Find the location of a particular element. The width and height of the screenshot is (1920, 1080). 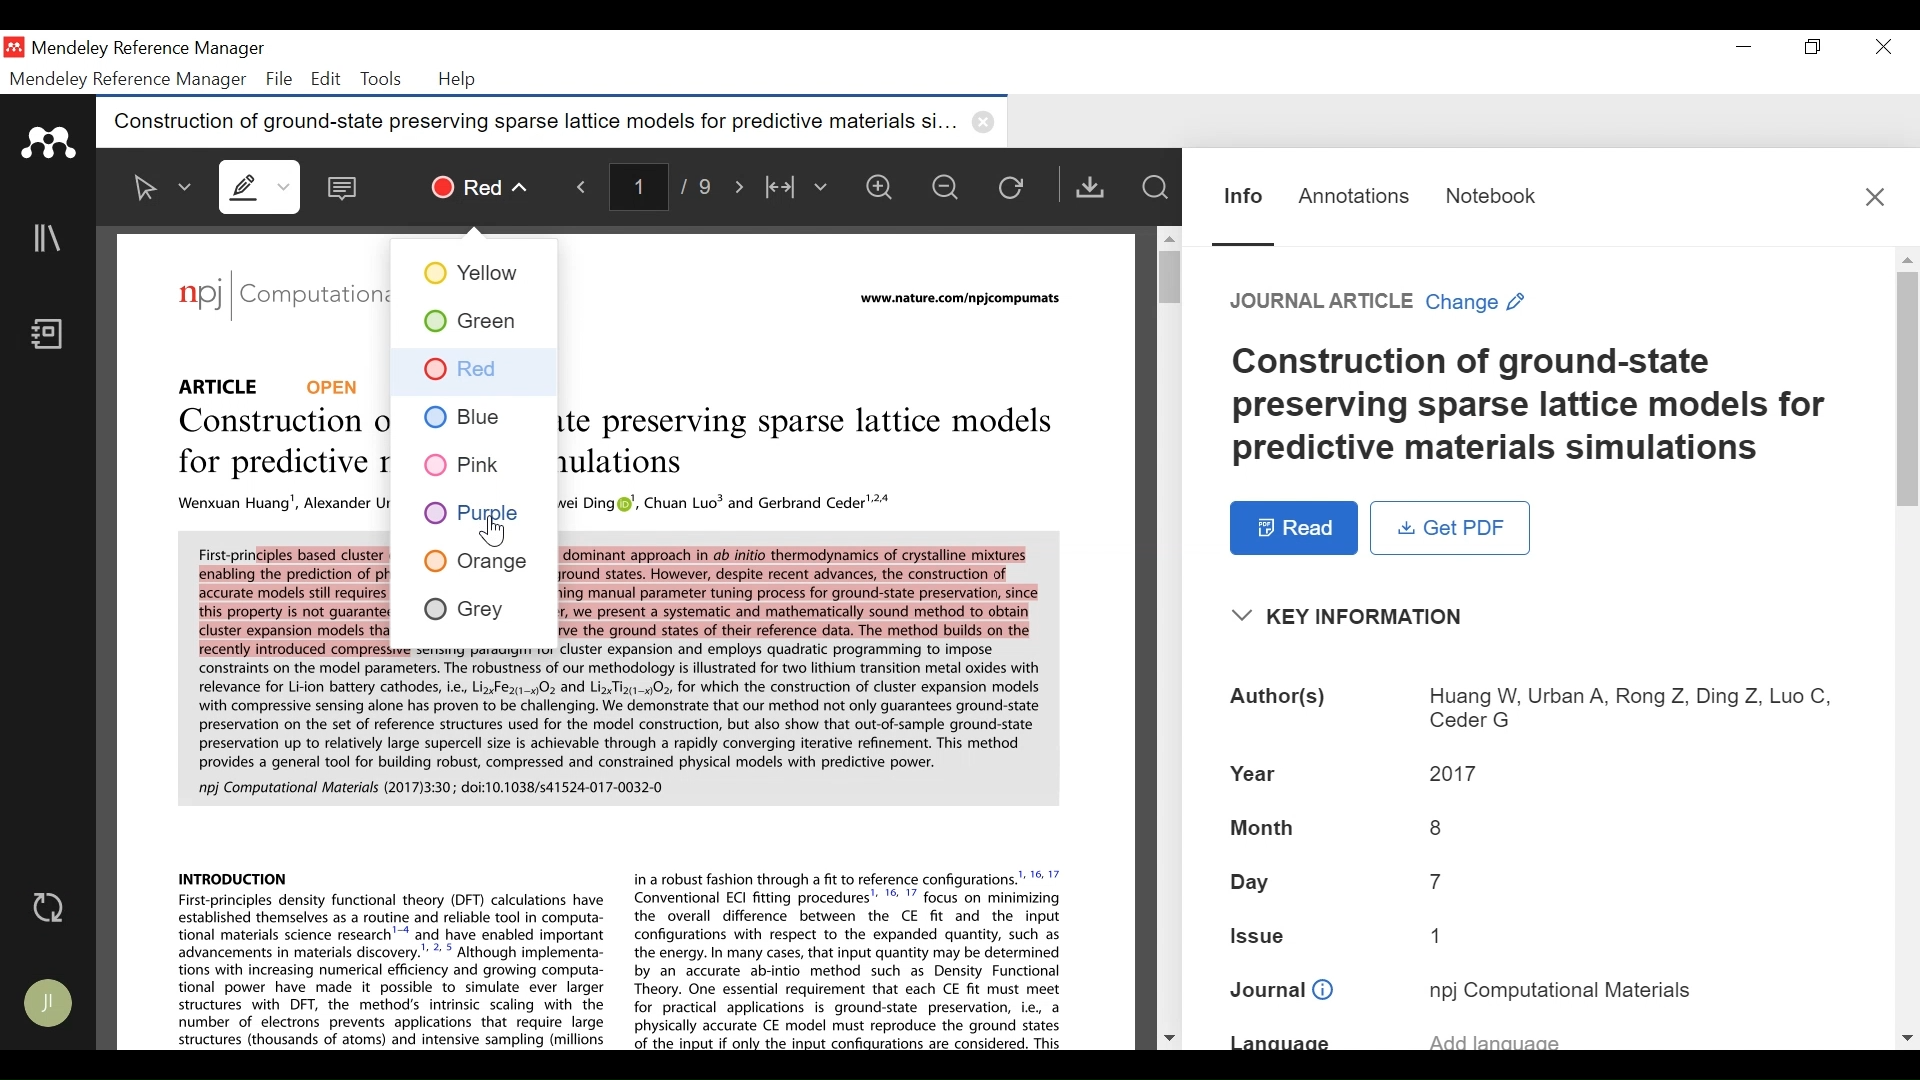

Zoom out is located at coordinates (944, 186).